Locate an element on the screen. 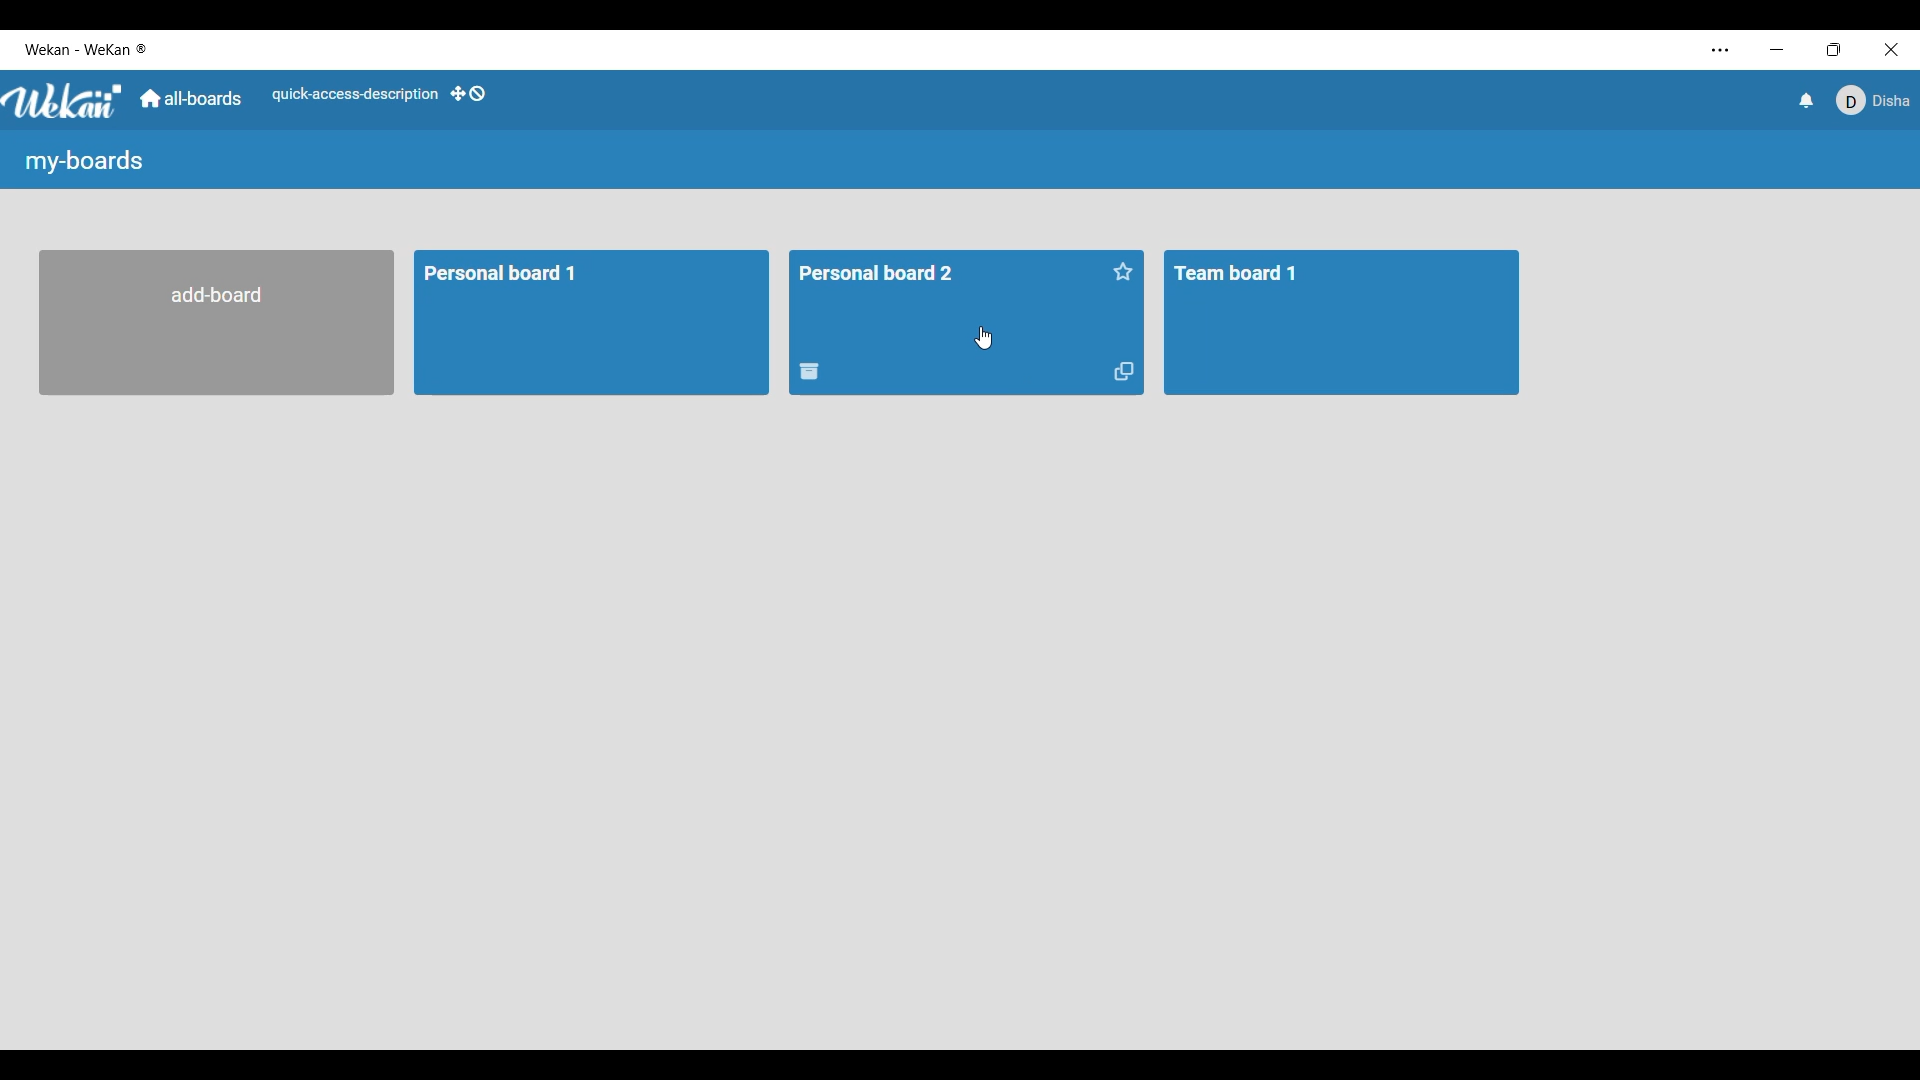 The height and width of the screenshot is (1080, 1920). Duplicate board is located at coordinates (1123, 372).